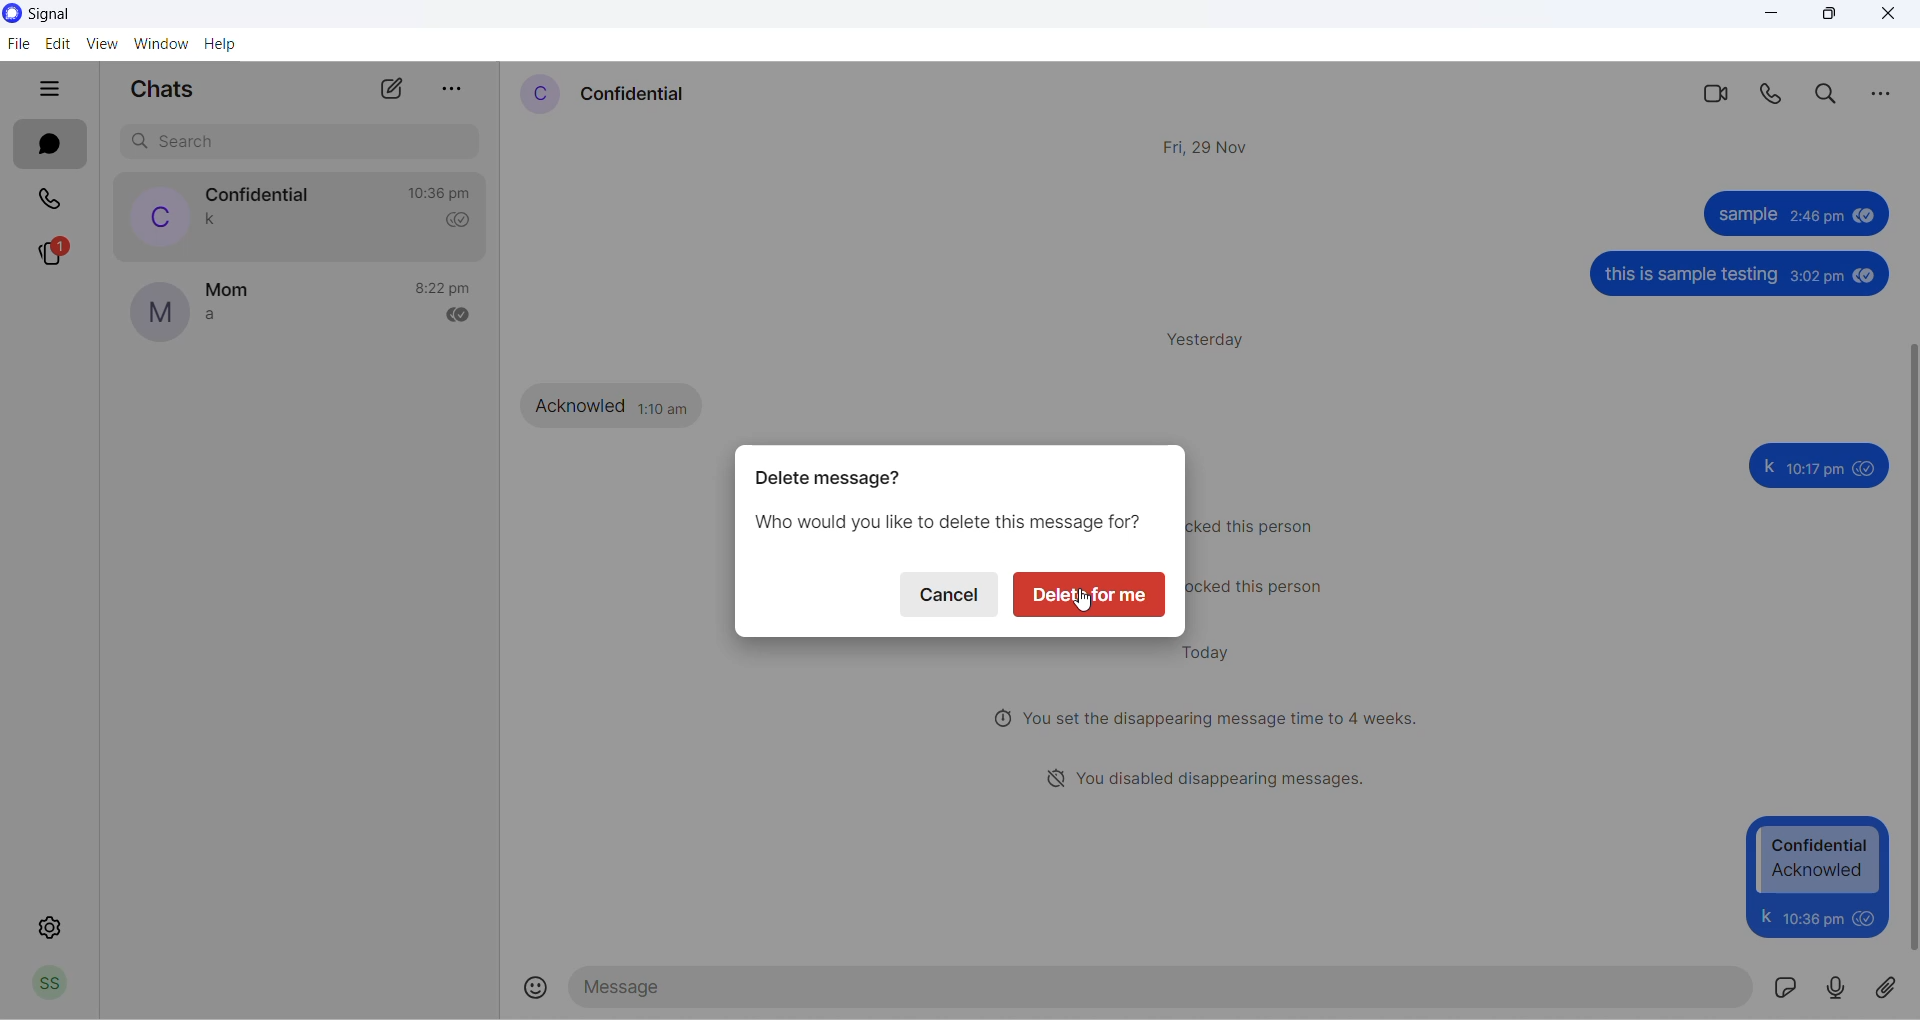 The height and width of the screenshot is (1020, 1920). Describe the element at coordinates (1769, 95) in the screenshot. I see `voice call` at that location.